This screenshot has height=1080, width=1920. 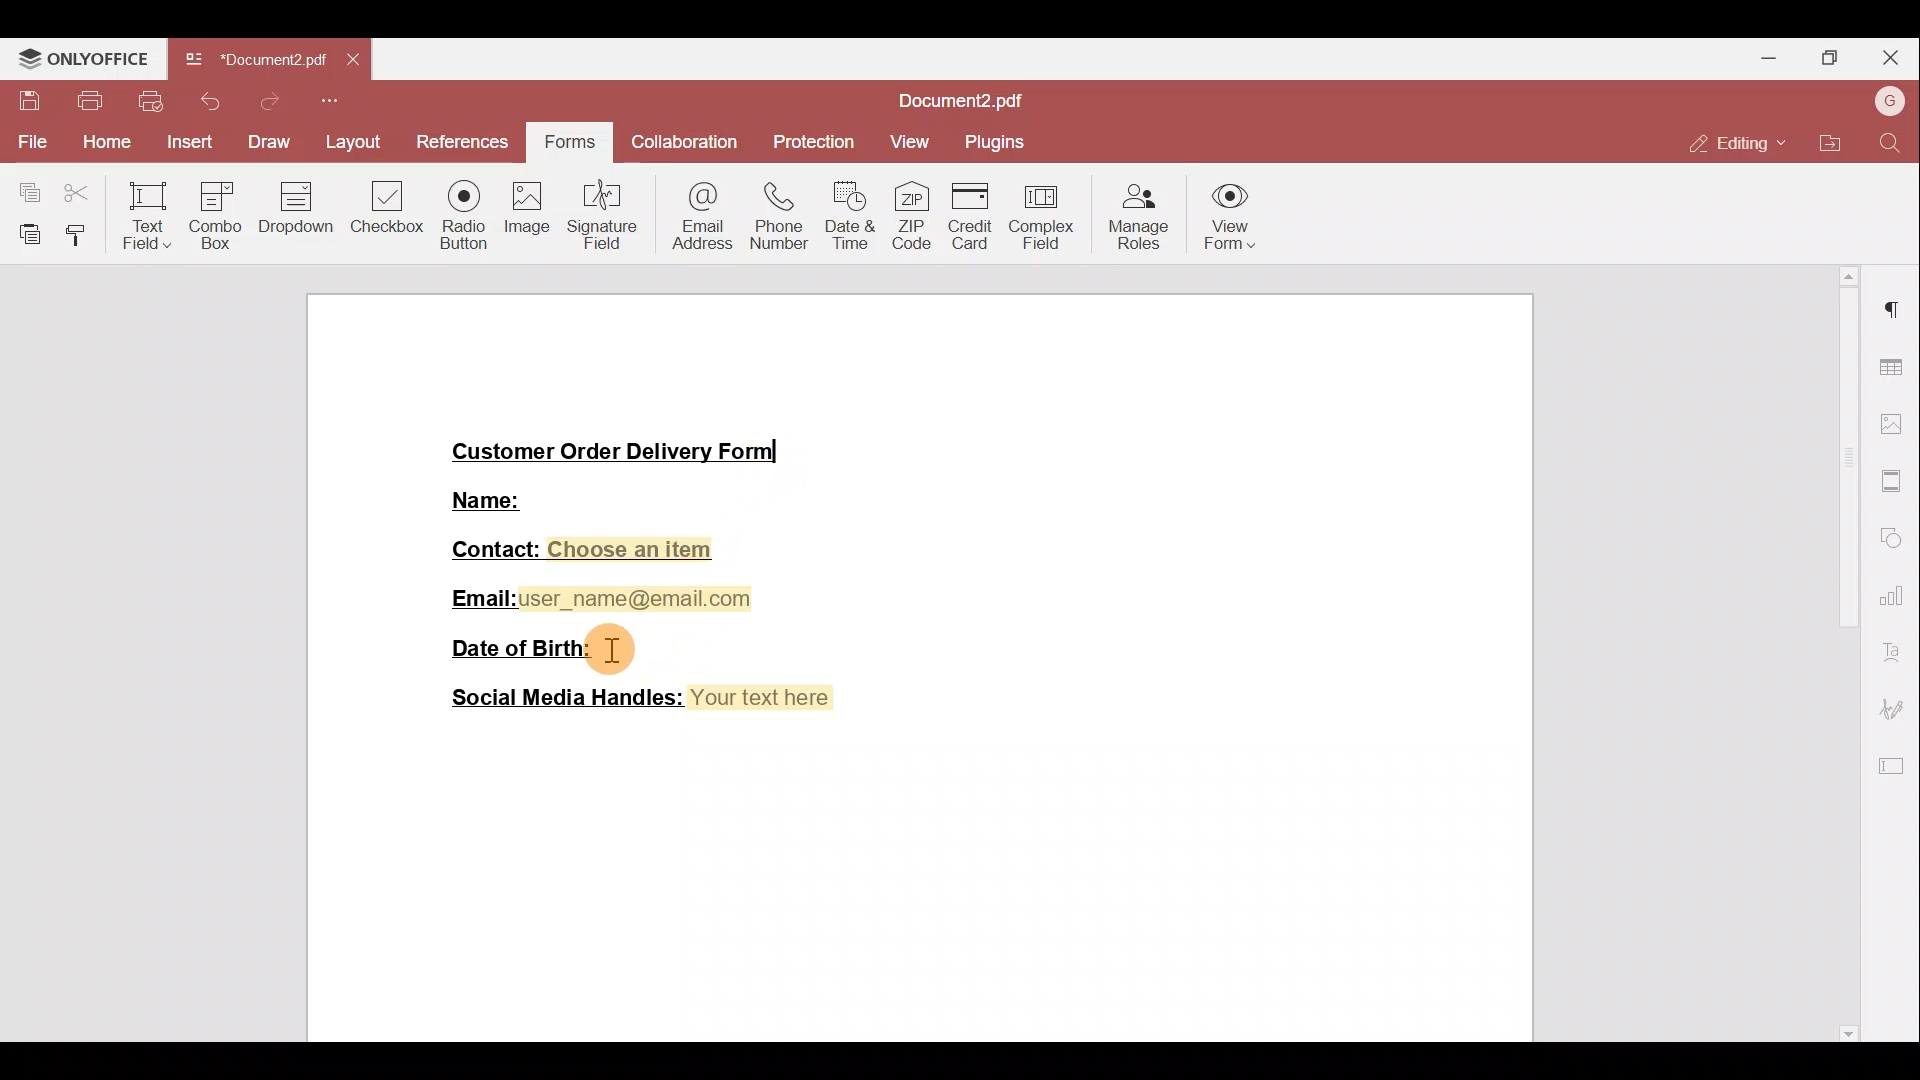 What do you see at coordinates (645, 699) in the screenshot?
I see `Social Media Handles: Your text here` at bounding box center [645, 699].